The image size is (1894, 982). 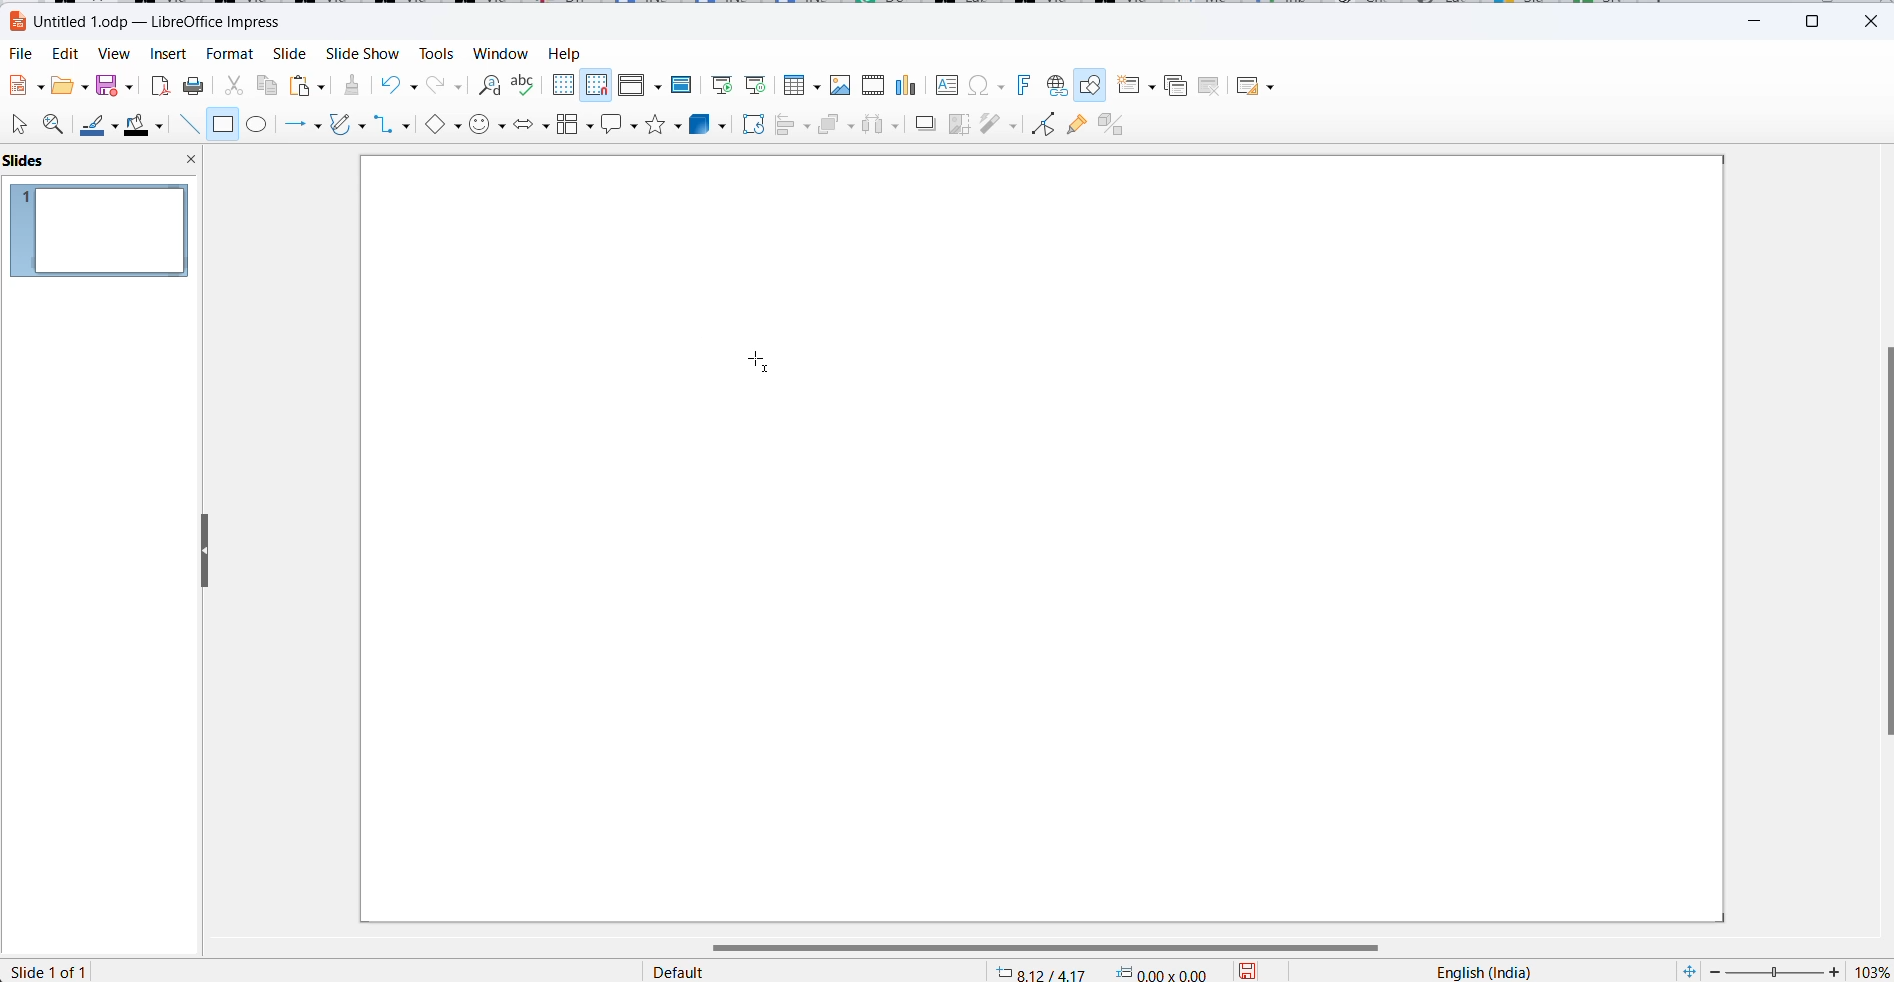 What do you see at coordinates (1478, 970) in the screenshot?
I see `text language` at bounding box center [1478, 970].